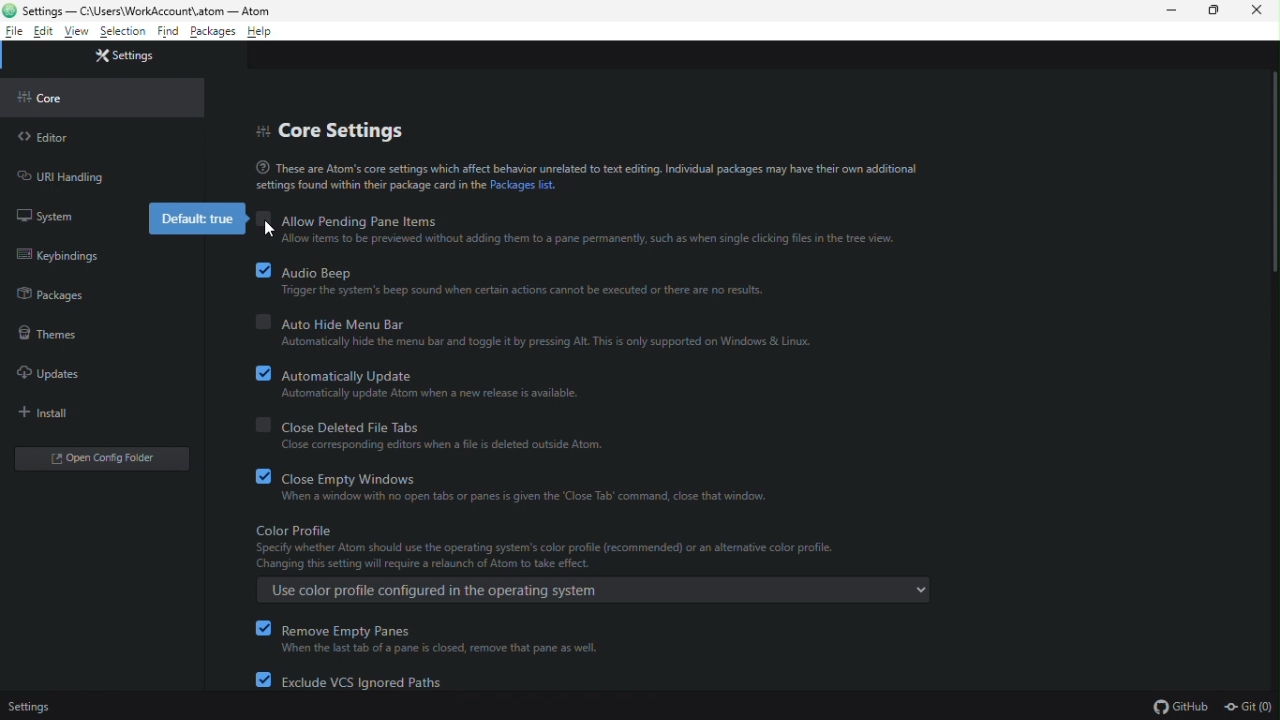 Image resolution: width=1280 pixels, height=720 pixels. Describe the element at coordinates (596, 589) in the screenshot. I see `Use color profile configured in the operating system.` at that location.